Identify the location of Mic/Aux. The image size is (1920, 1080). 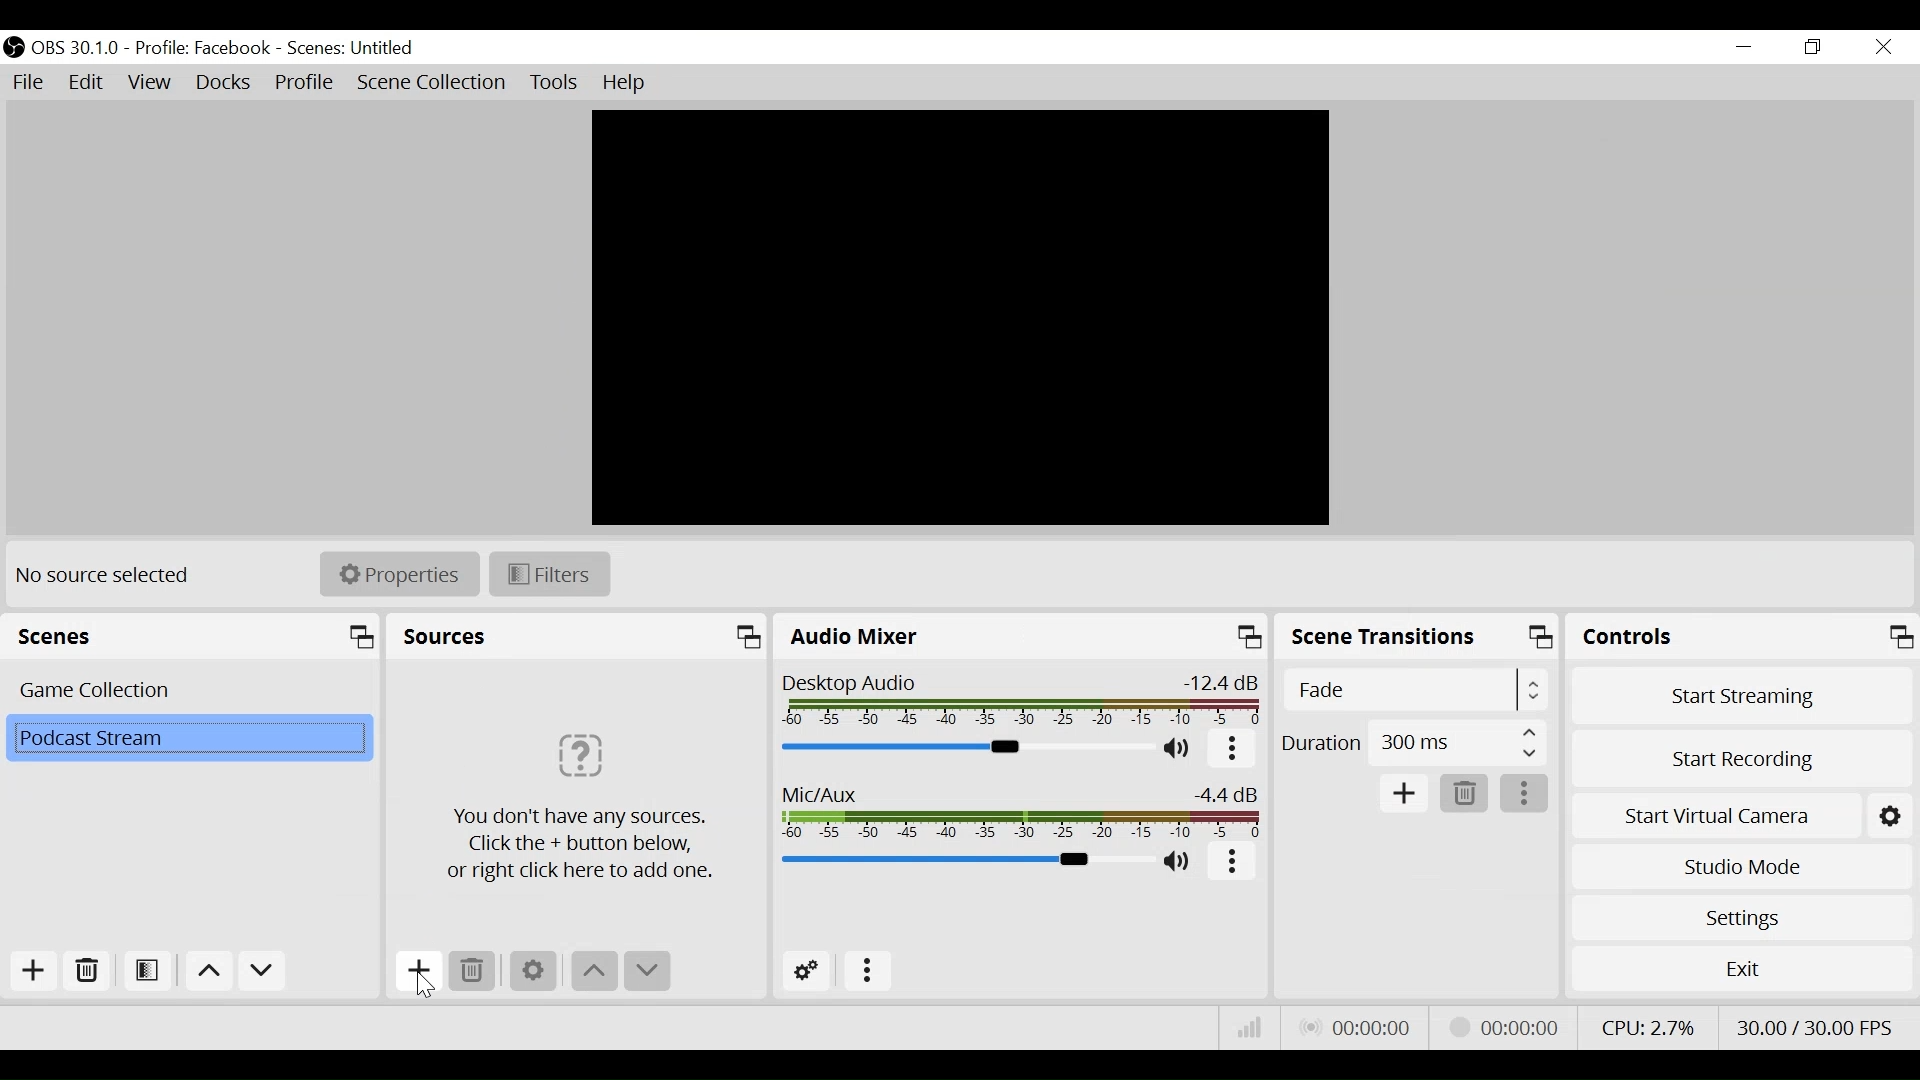
(1021, 812).